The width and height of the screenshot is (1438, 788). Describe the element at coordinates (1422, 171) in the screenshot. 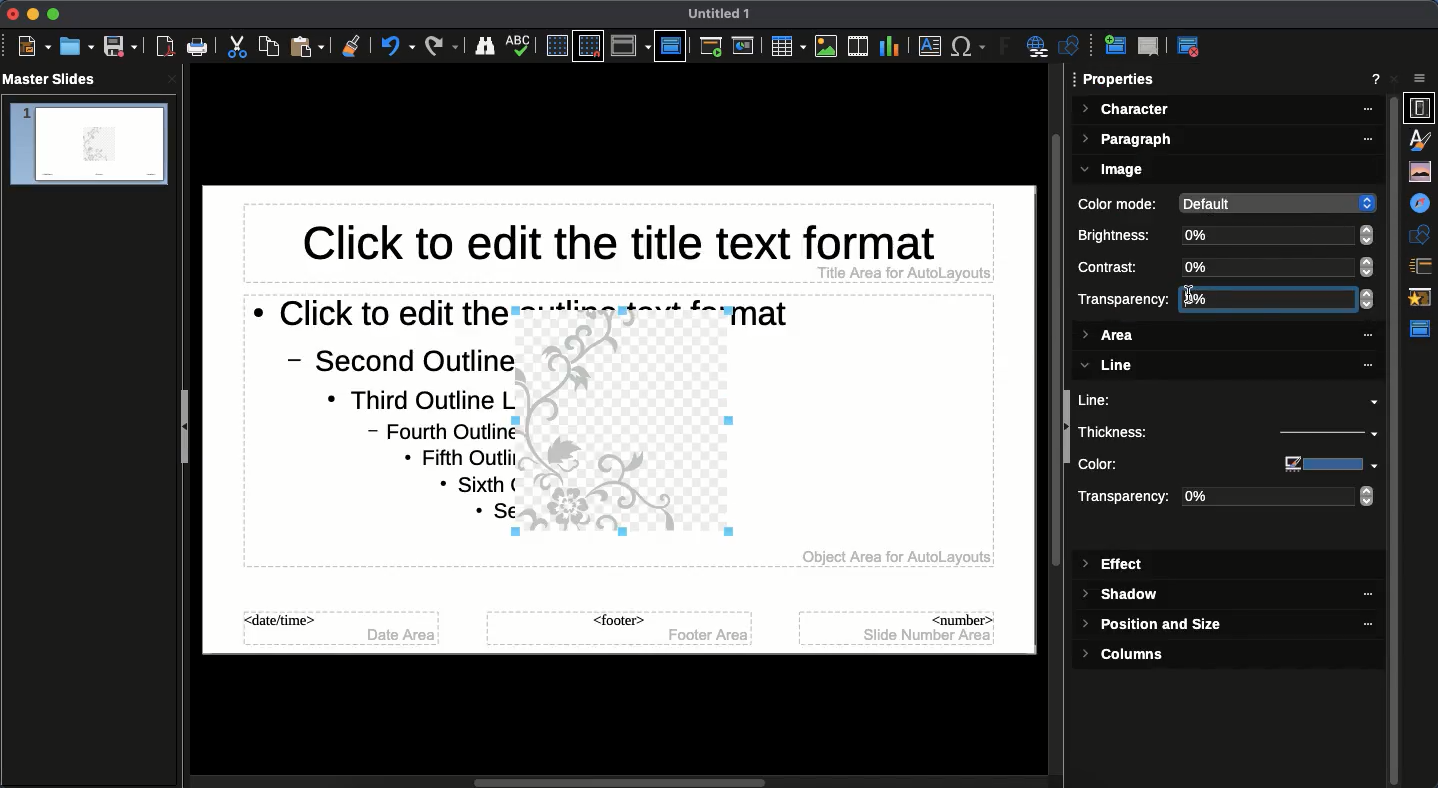

I see `Gallery` at that location.